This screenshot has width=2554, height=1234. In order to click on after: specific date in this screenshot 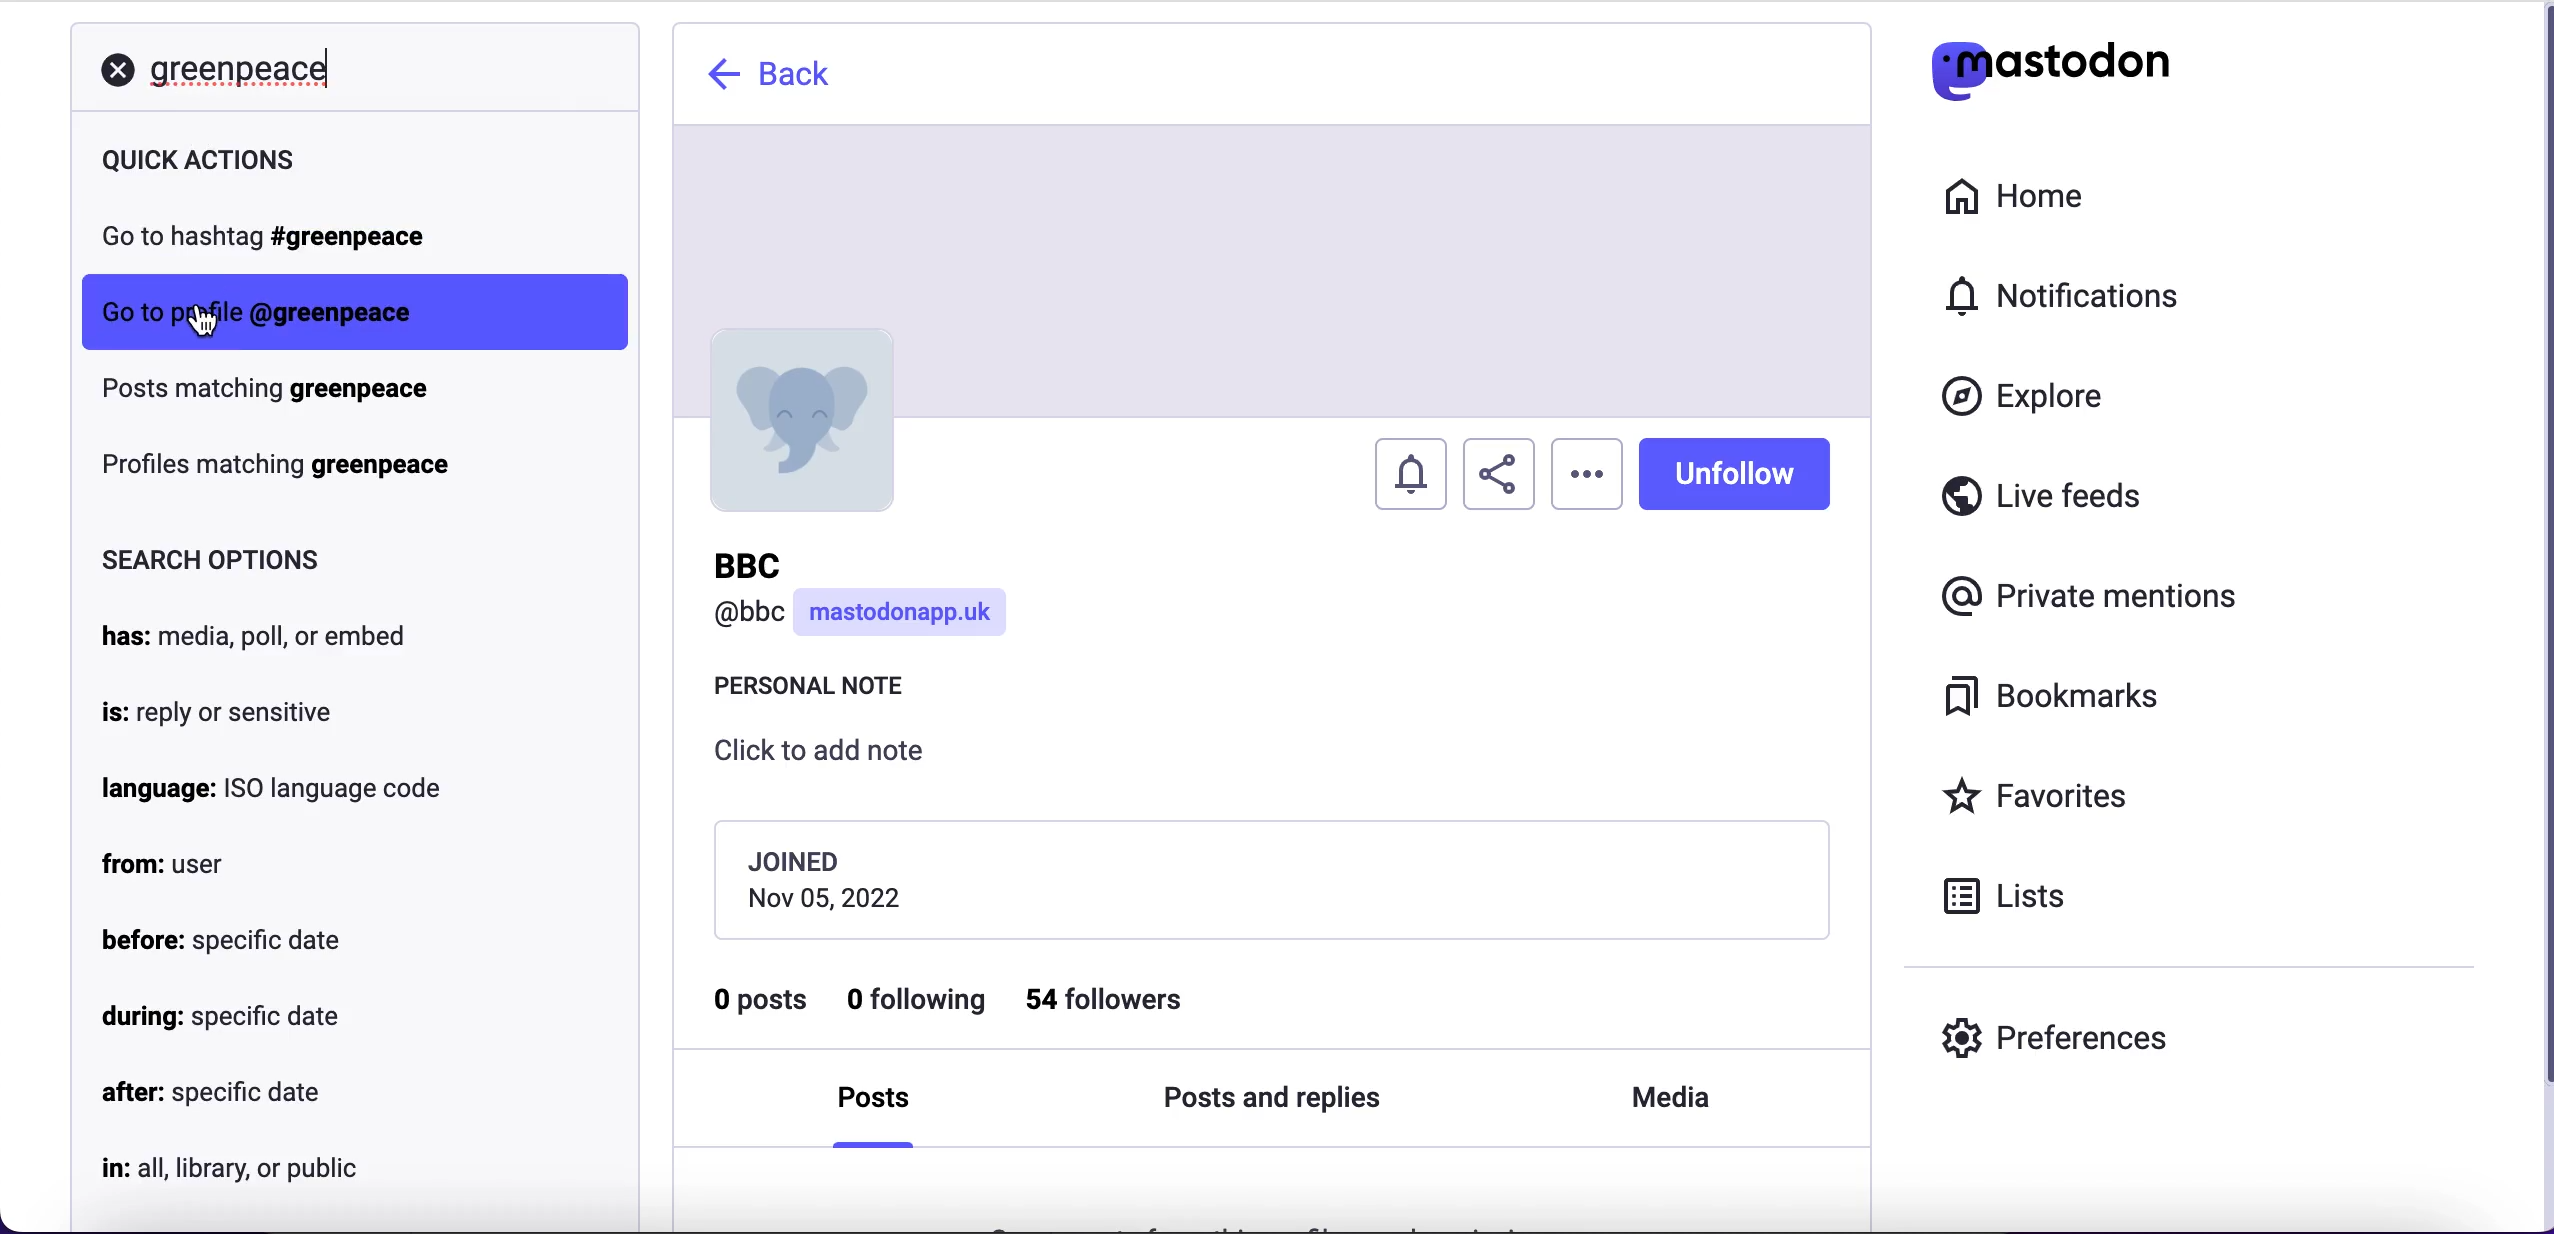, I will do `click(211, 1094)`.